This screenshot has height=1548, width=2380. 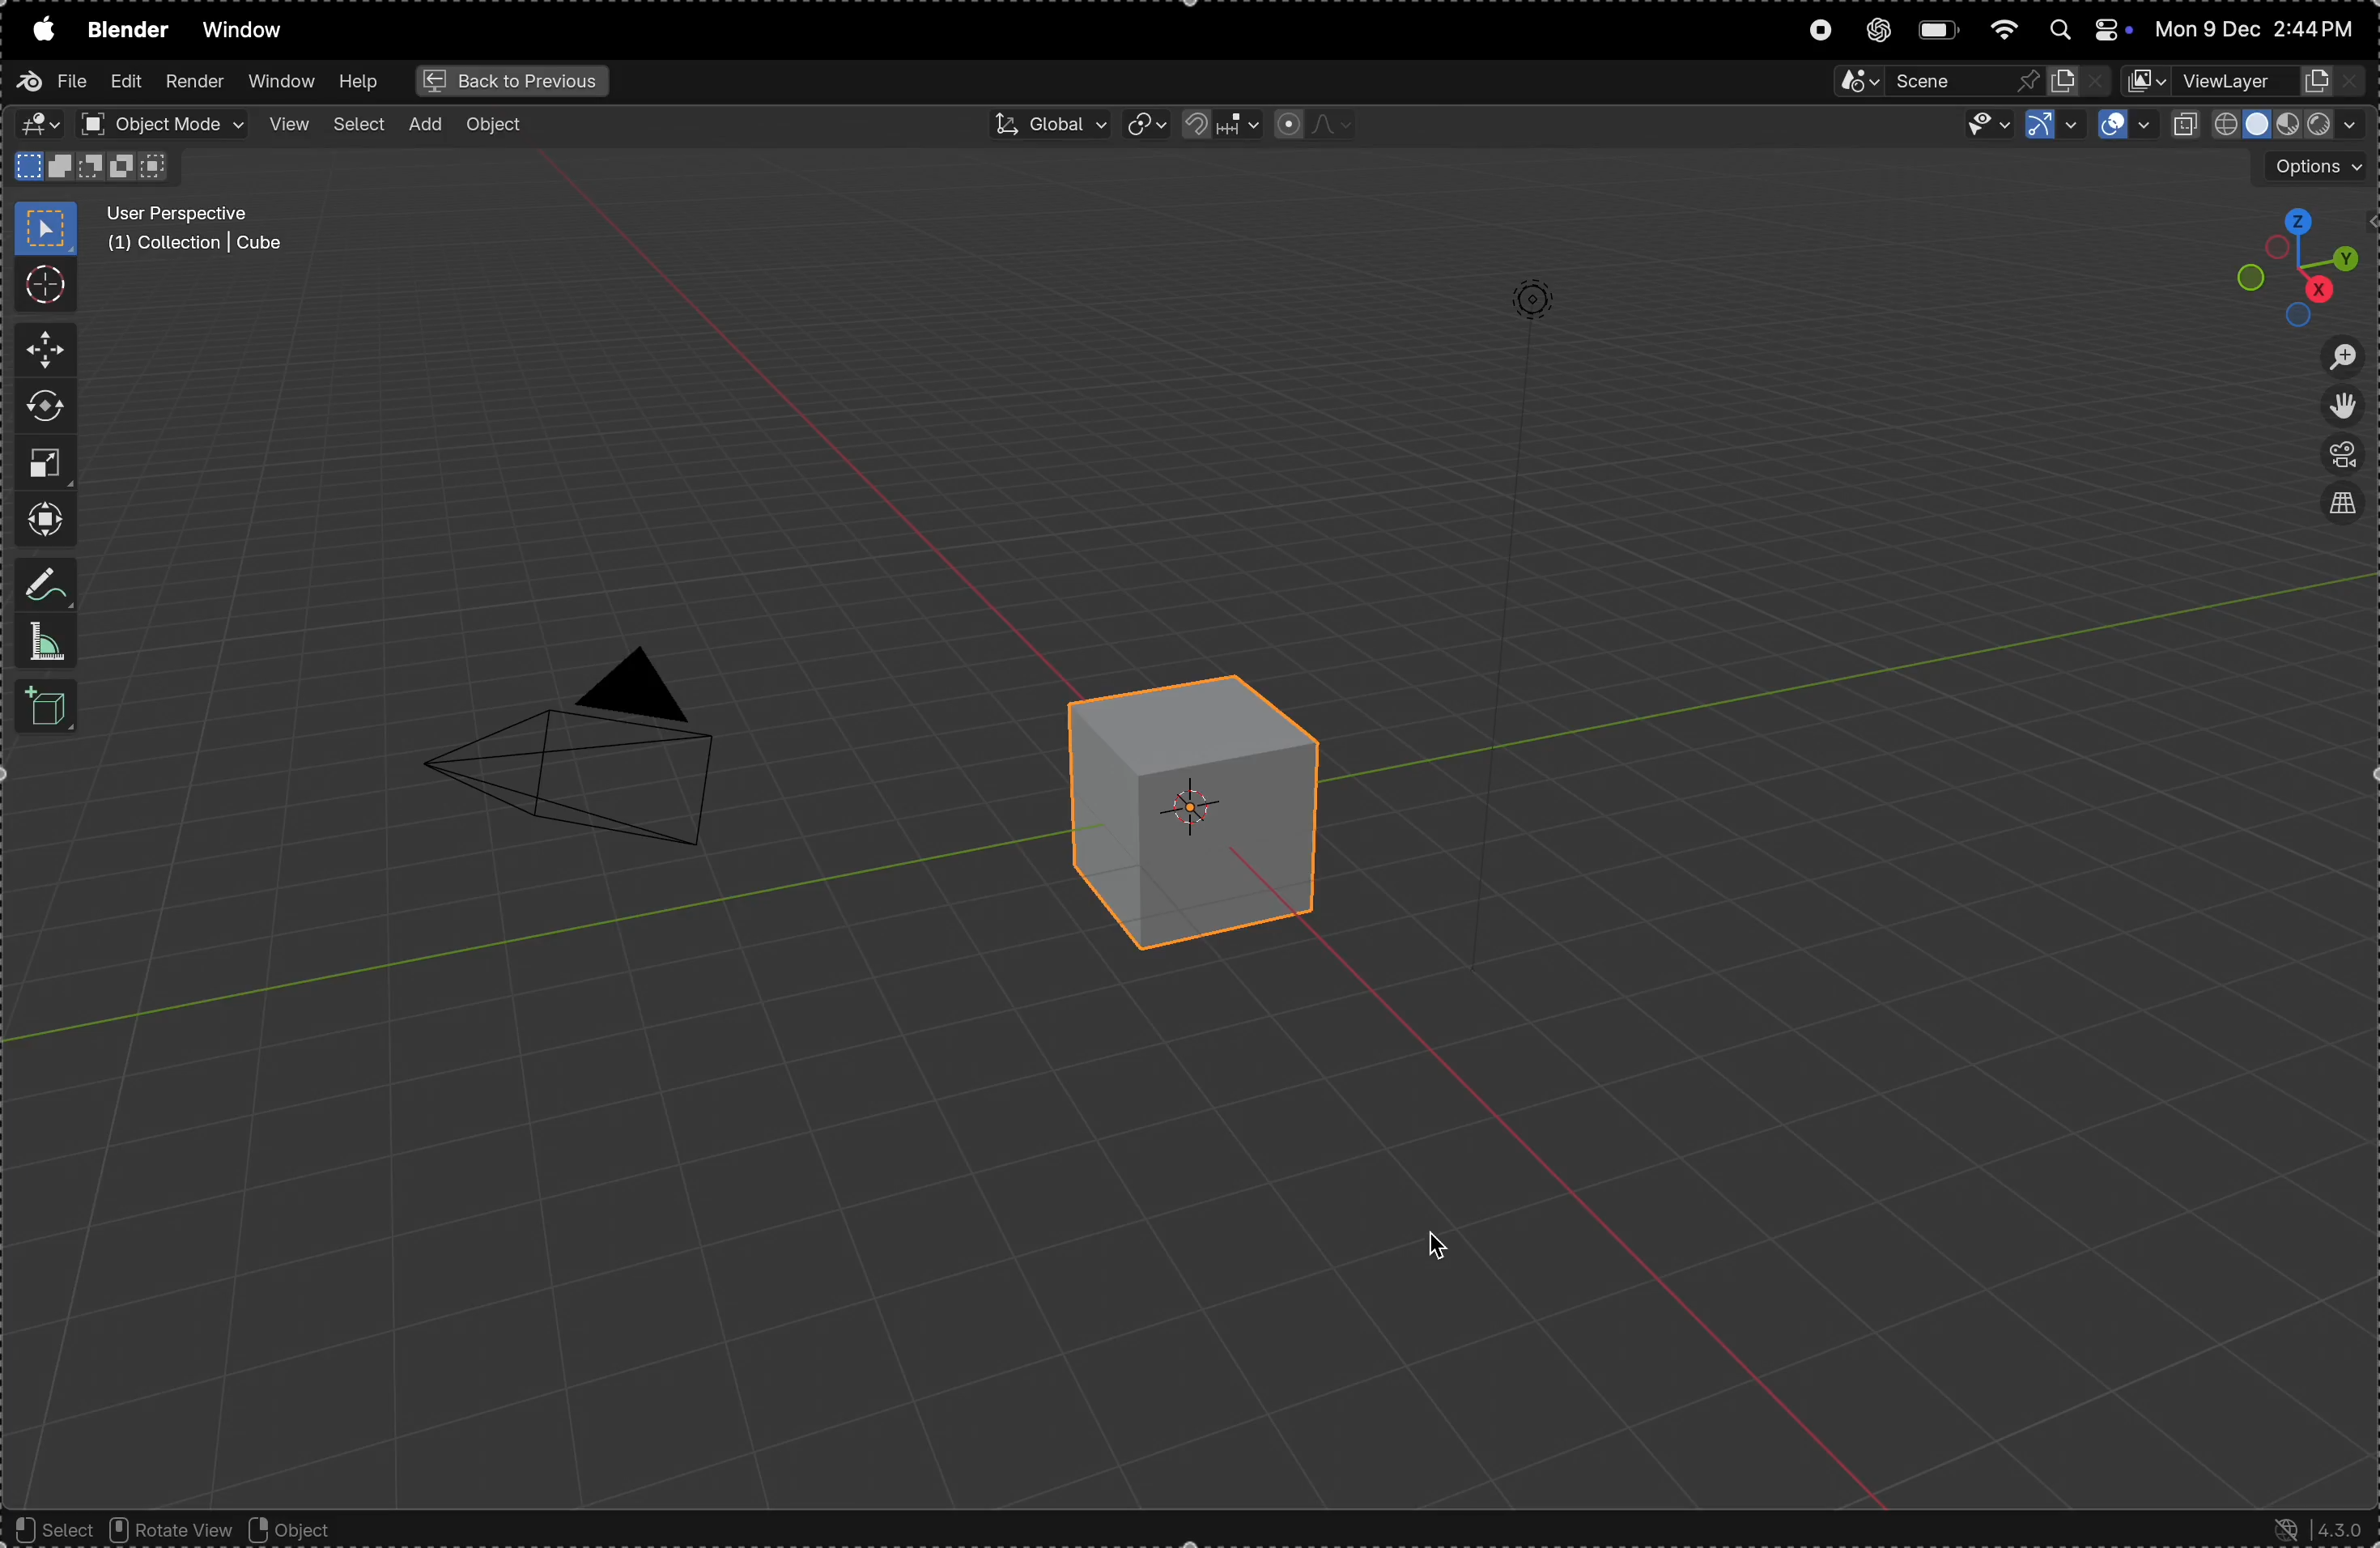 What do you see at coordinates (1940, 31) in the screenshot?
I see `battery` at bounding box center [1940, 31].